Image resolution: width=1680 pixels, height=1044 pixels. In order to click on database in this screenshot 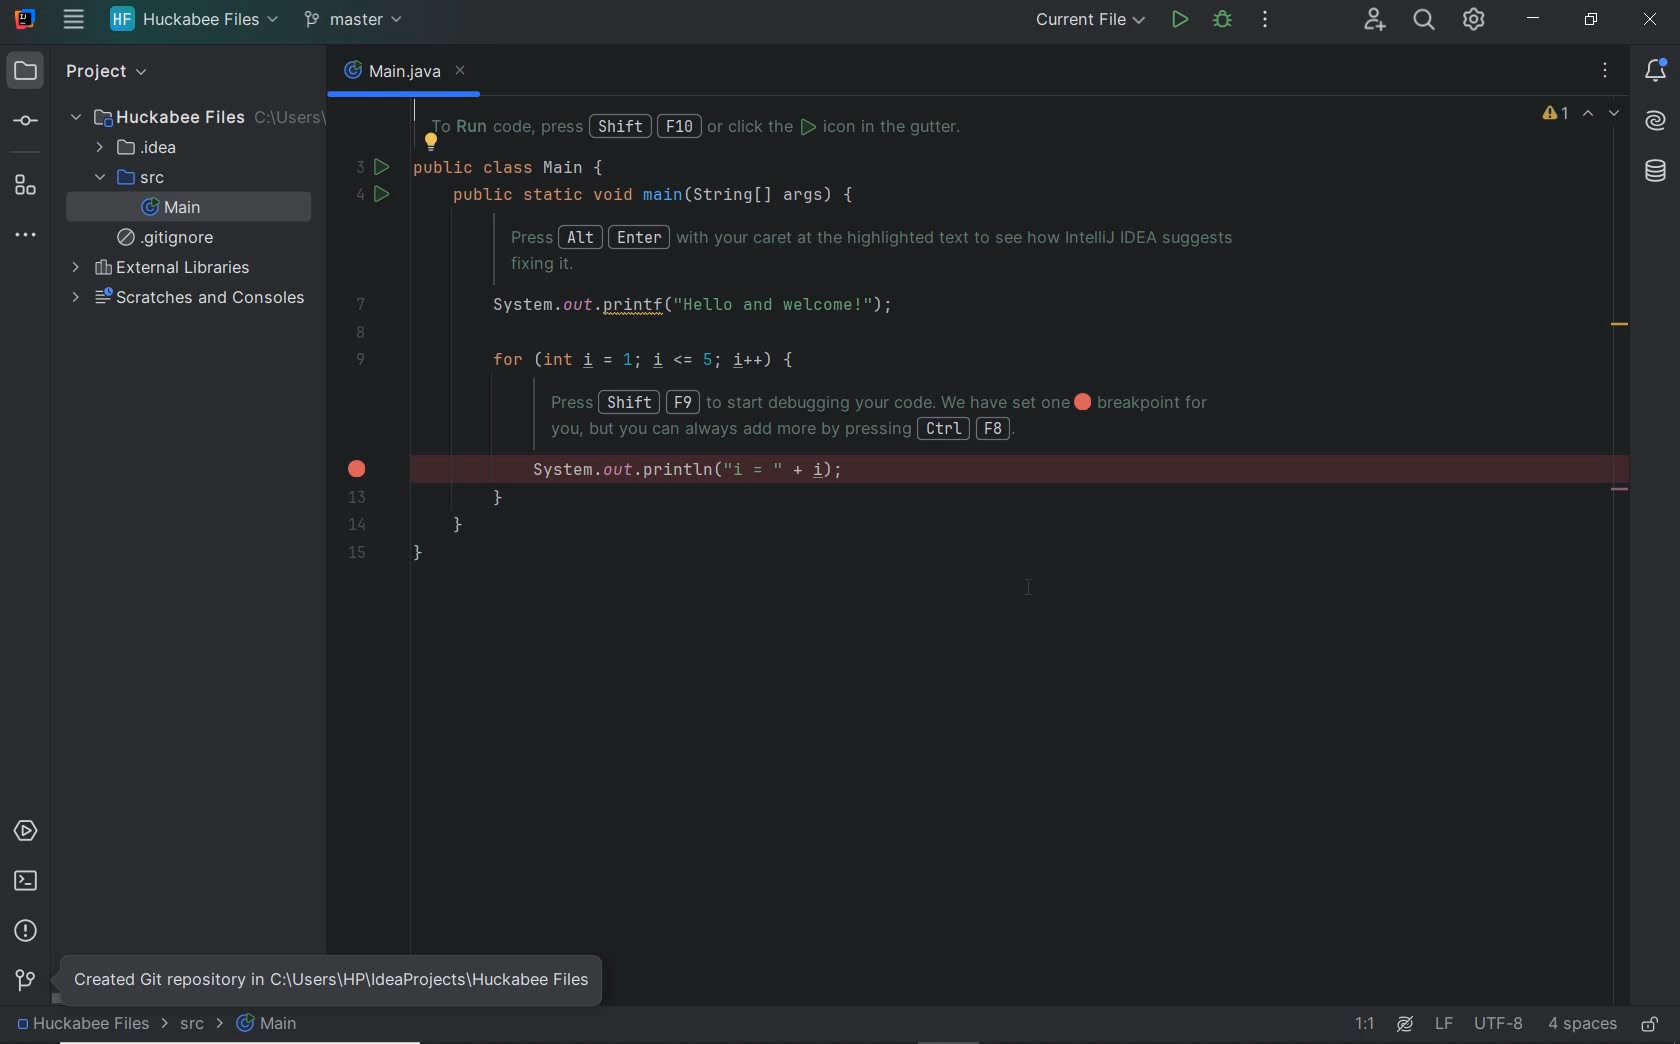, I will do `click(1655, 173)`.